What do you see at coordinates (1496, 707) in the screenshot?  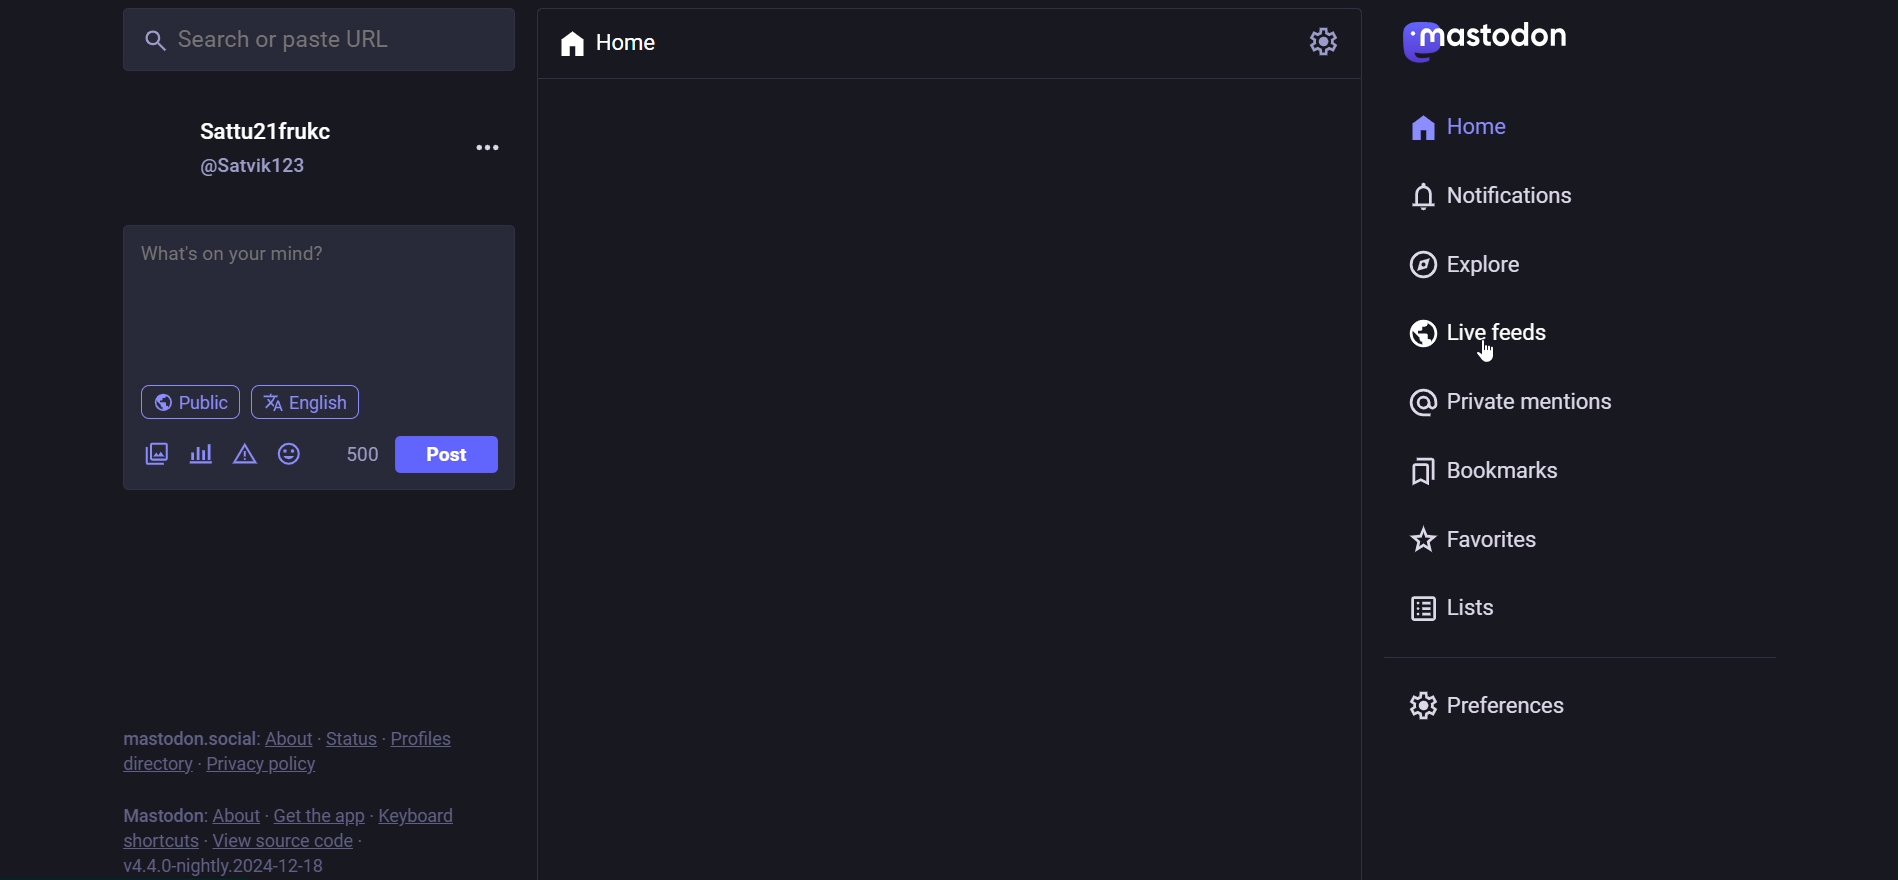 I see `preferences` at bounding box center [1496, 707].